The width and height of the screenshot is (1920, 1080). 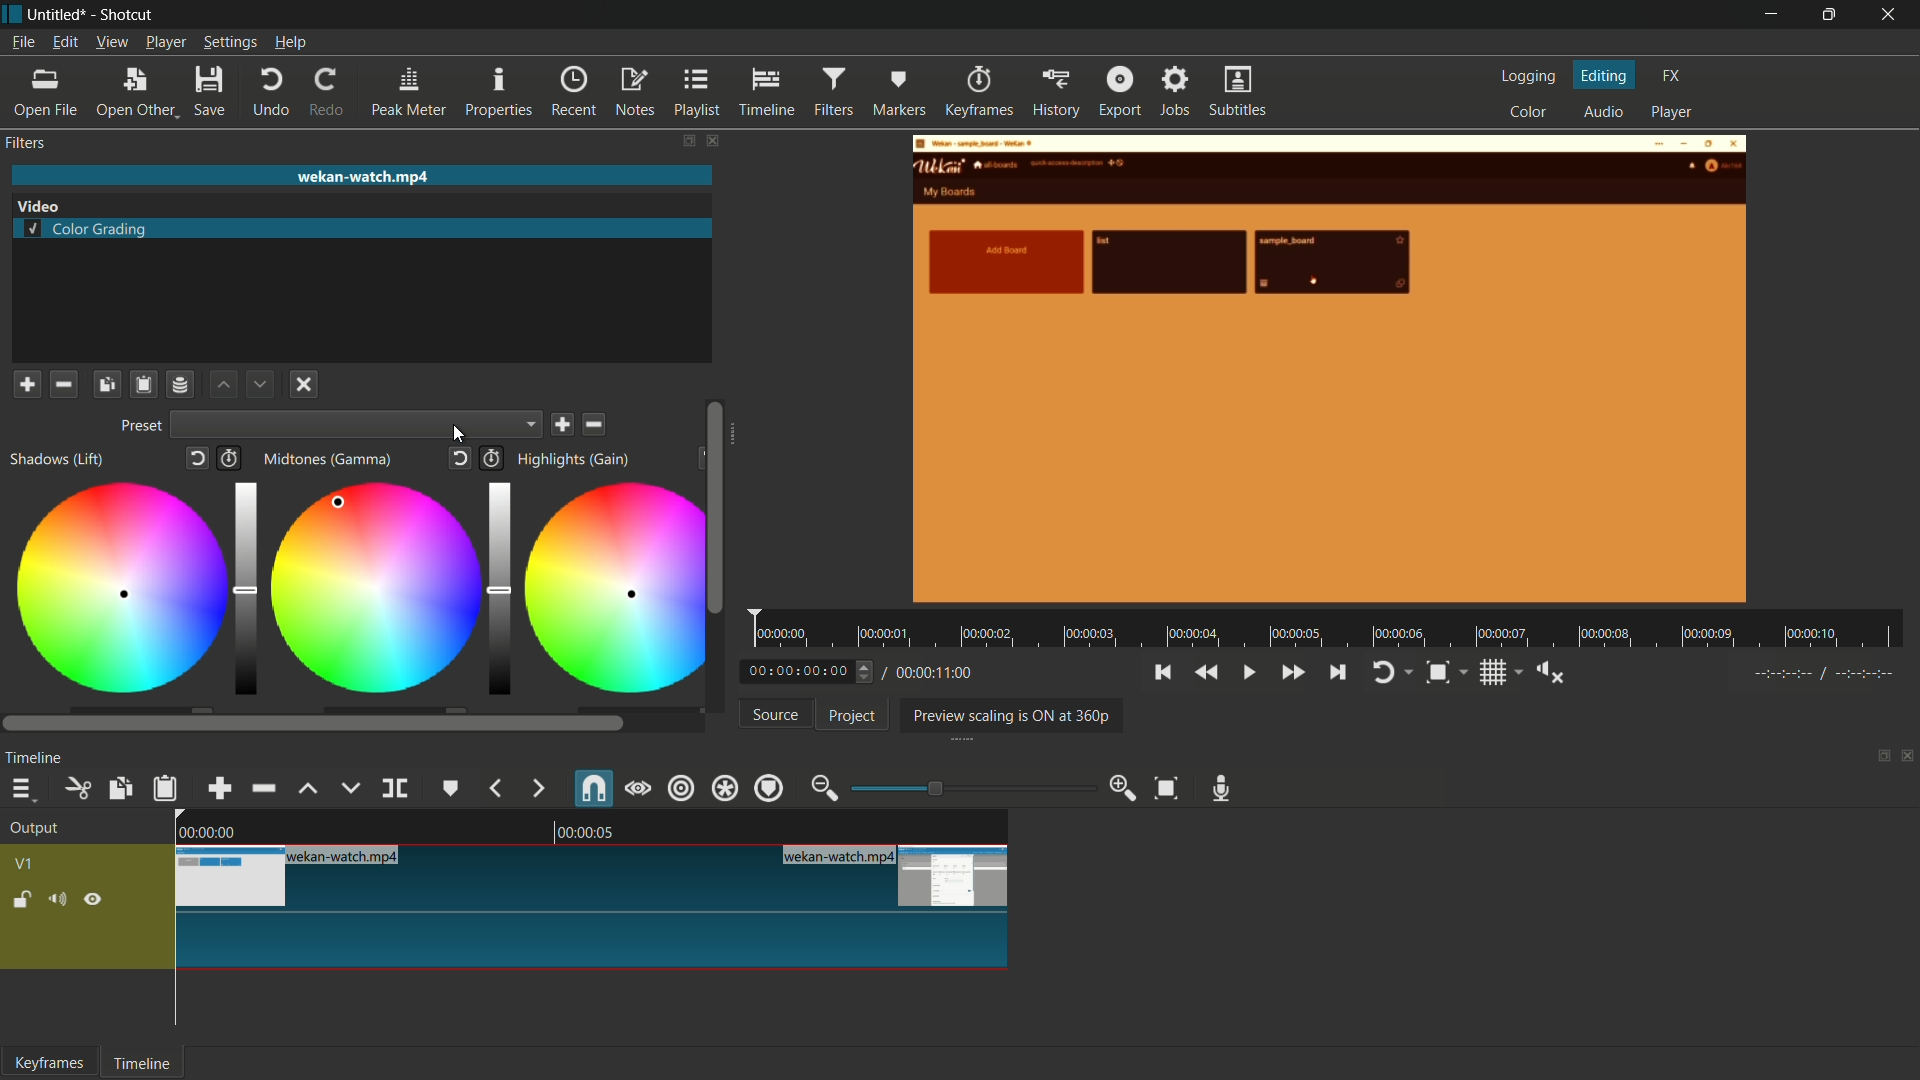 What do you see at coordinates (27, 384) in the screenshot?
I see `add a filter` at bounding box center [27, 384].